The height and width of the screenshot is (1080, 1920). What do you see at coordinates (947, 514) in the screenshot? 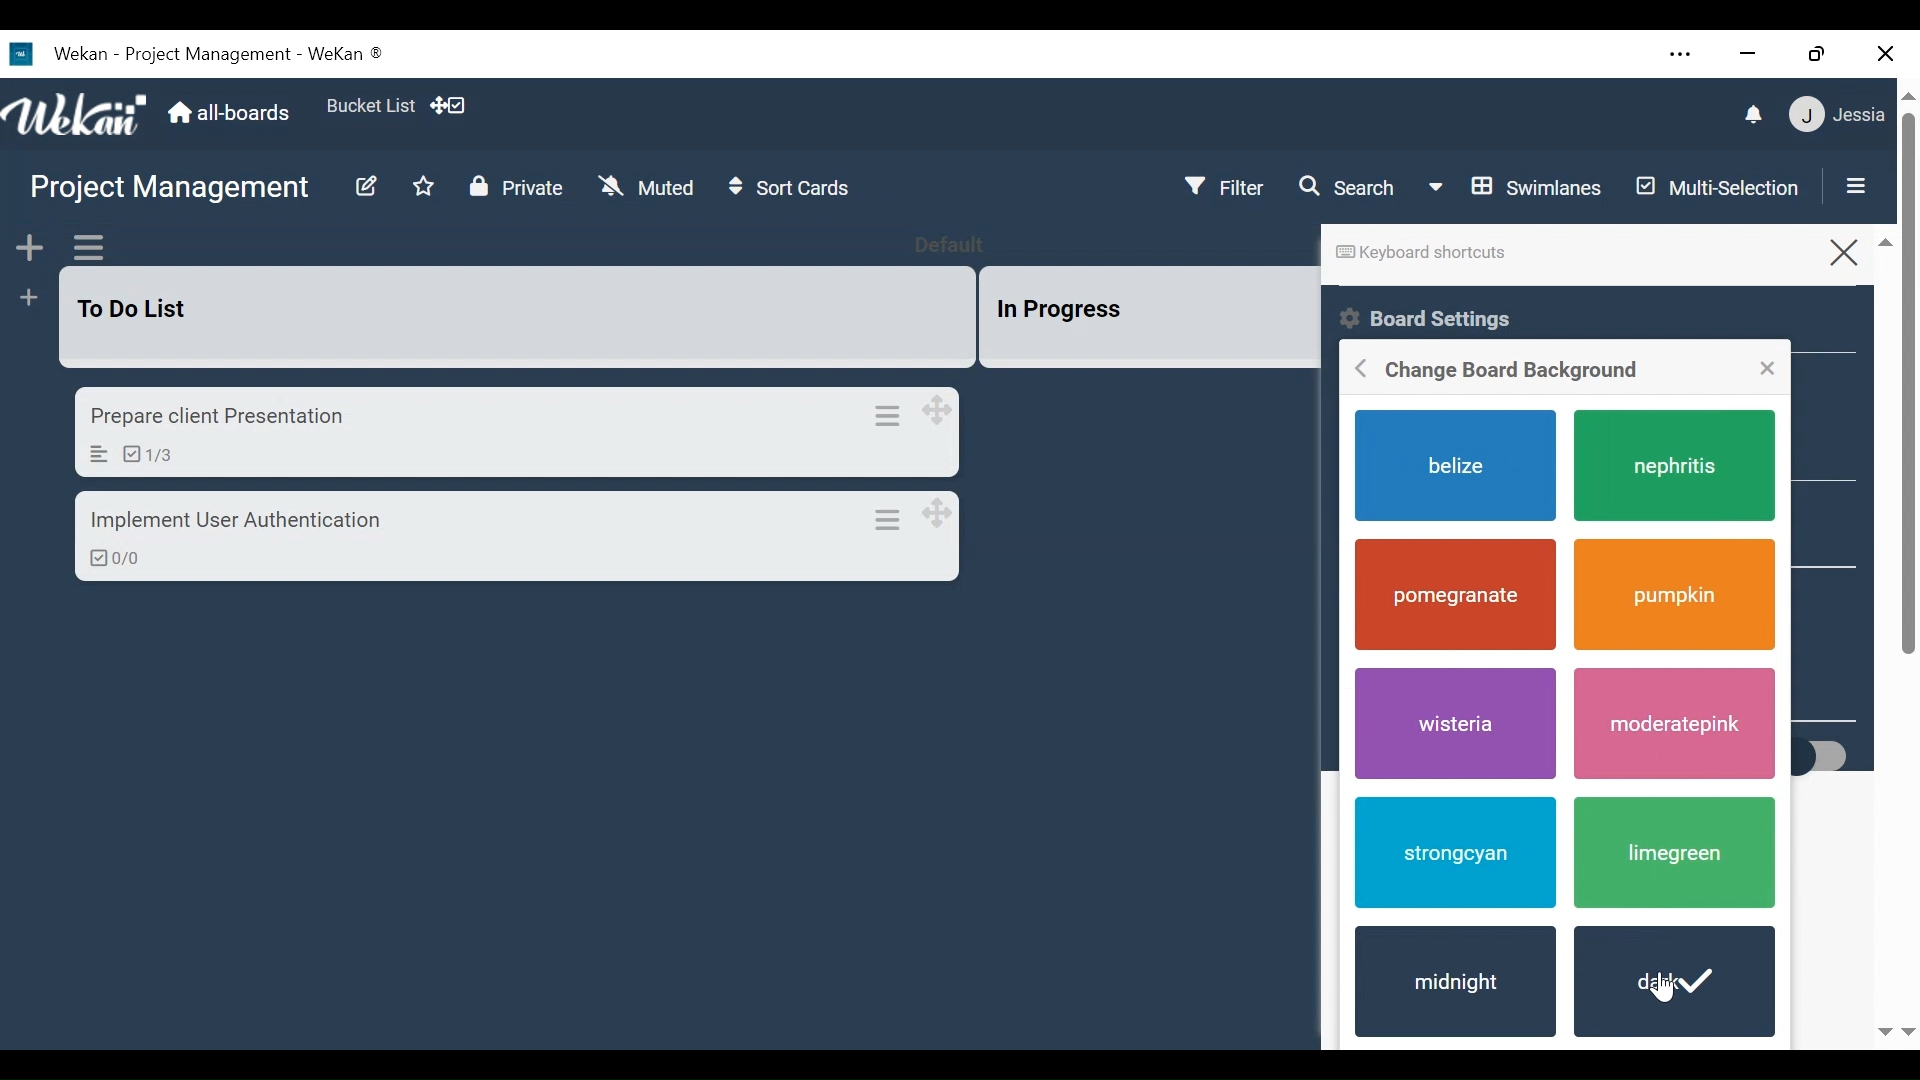
I see `Desktop drag handles` at bounding box center [947, 514].